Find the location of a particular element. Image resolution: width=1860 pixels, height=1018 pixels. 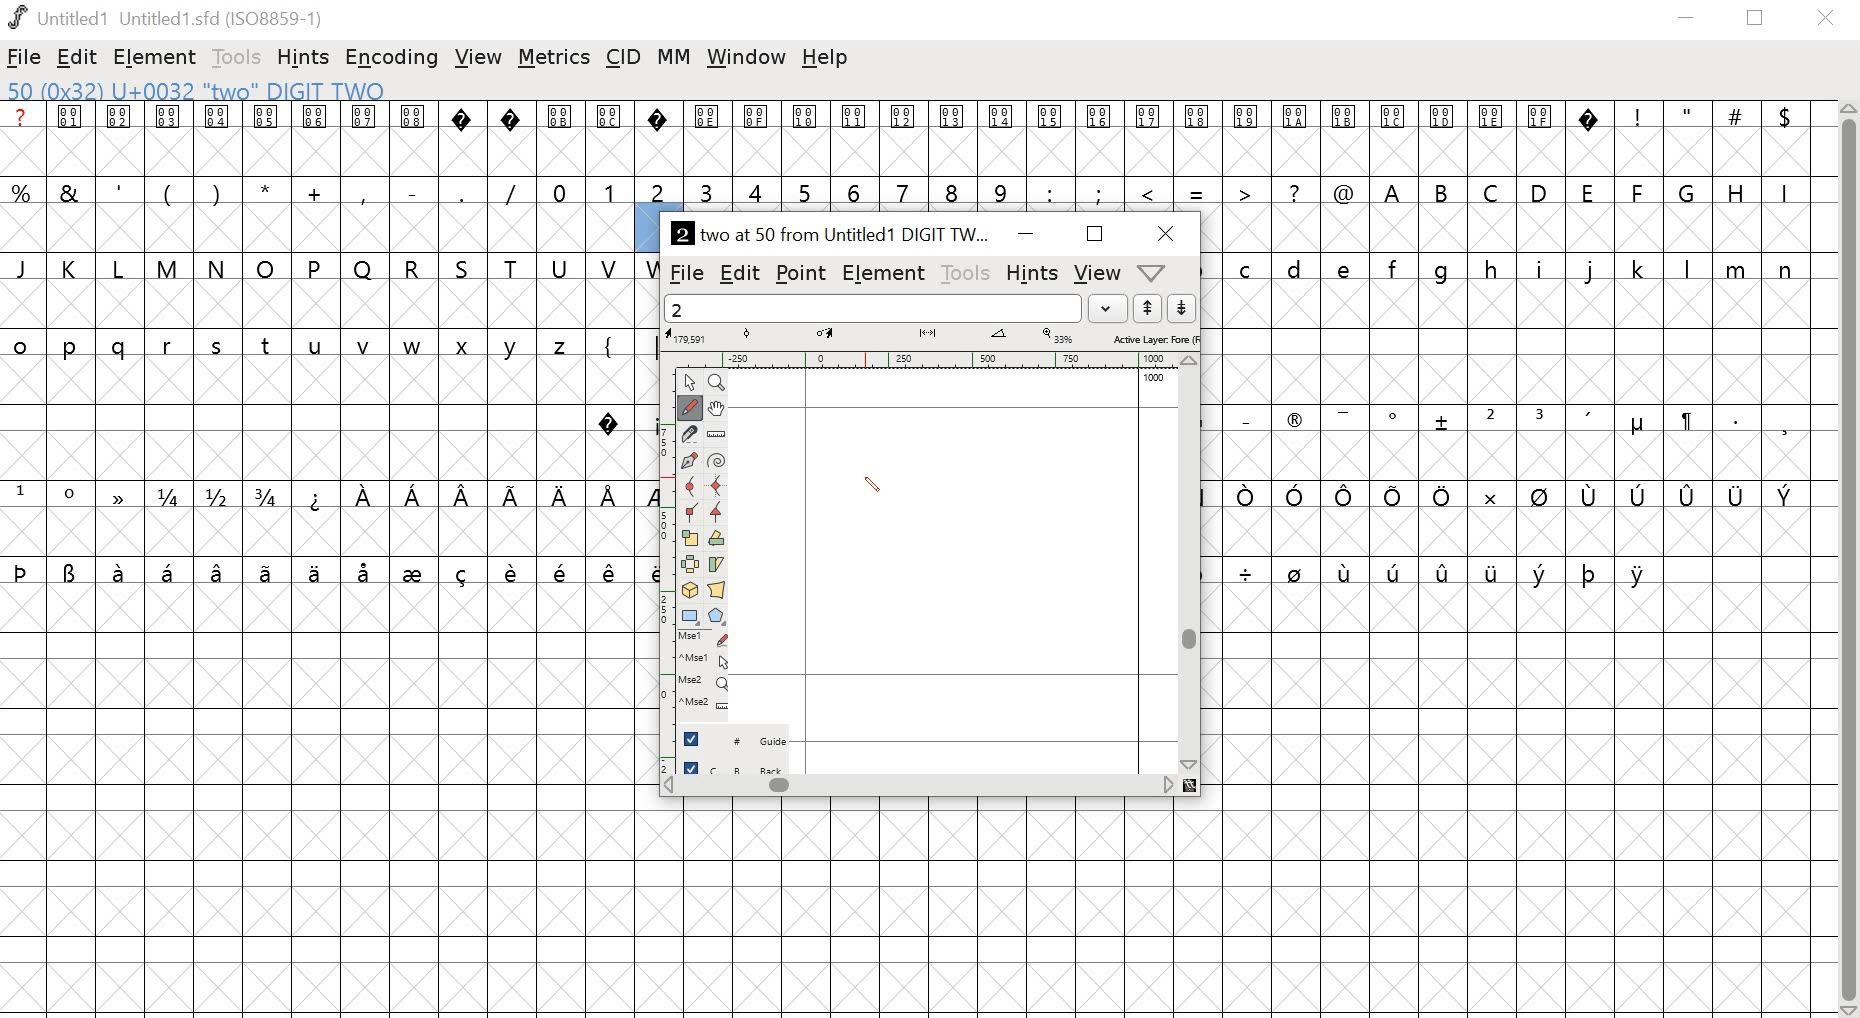

minimize is located at coordinates (1687, 20).